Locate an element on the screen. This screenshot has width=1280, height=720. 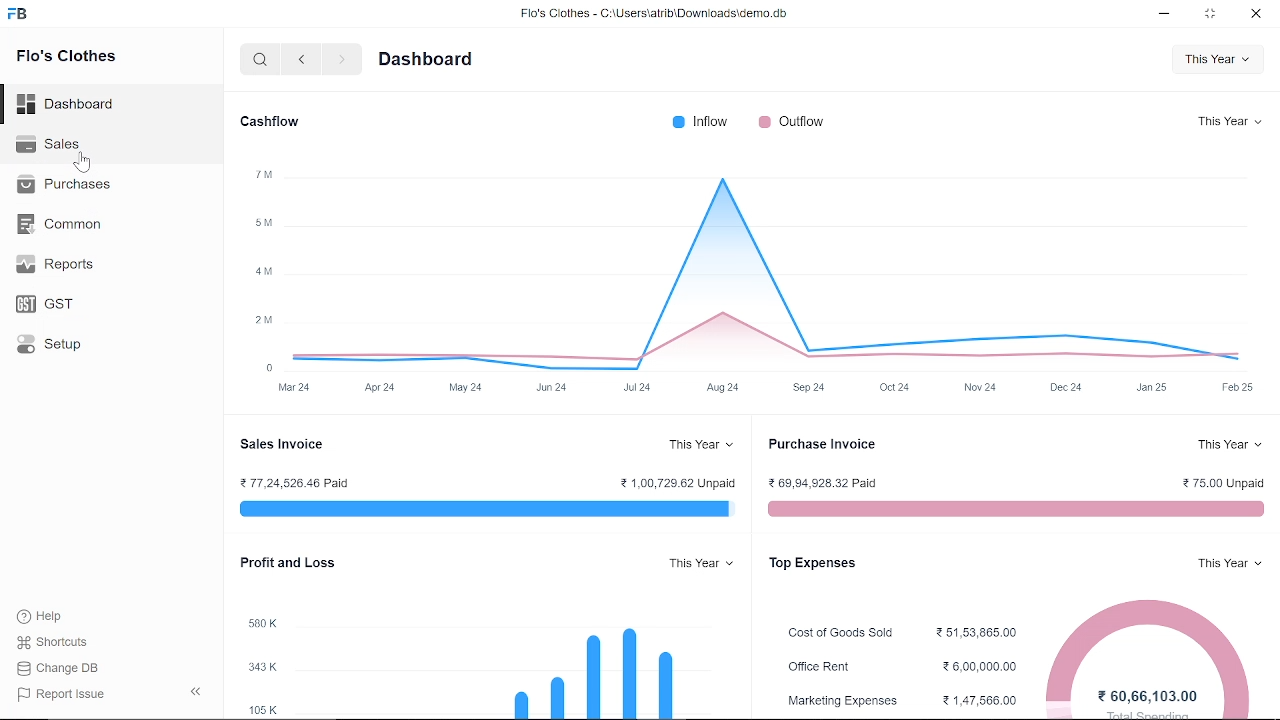
Dashboard is located at coordinates (70, 103).